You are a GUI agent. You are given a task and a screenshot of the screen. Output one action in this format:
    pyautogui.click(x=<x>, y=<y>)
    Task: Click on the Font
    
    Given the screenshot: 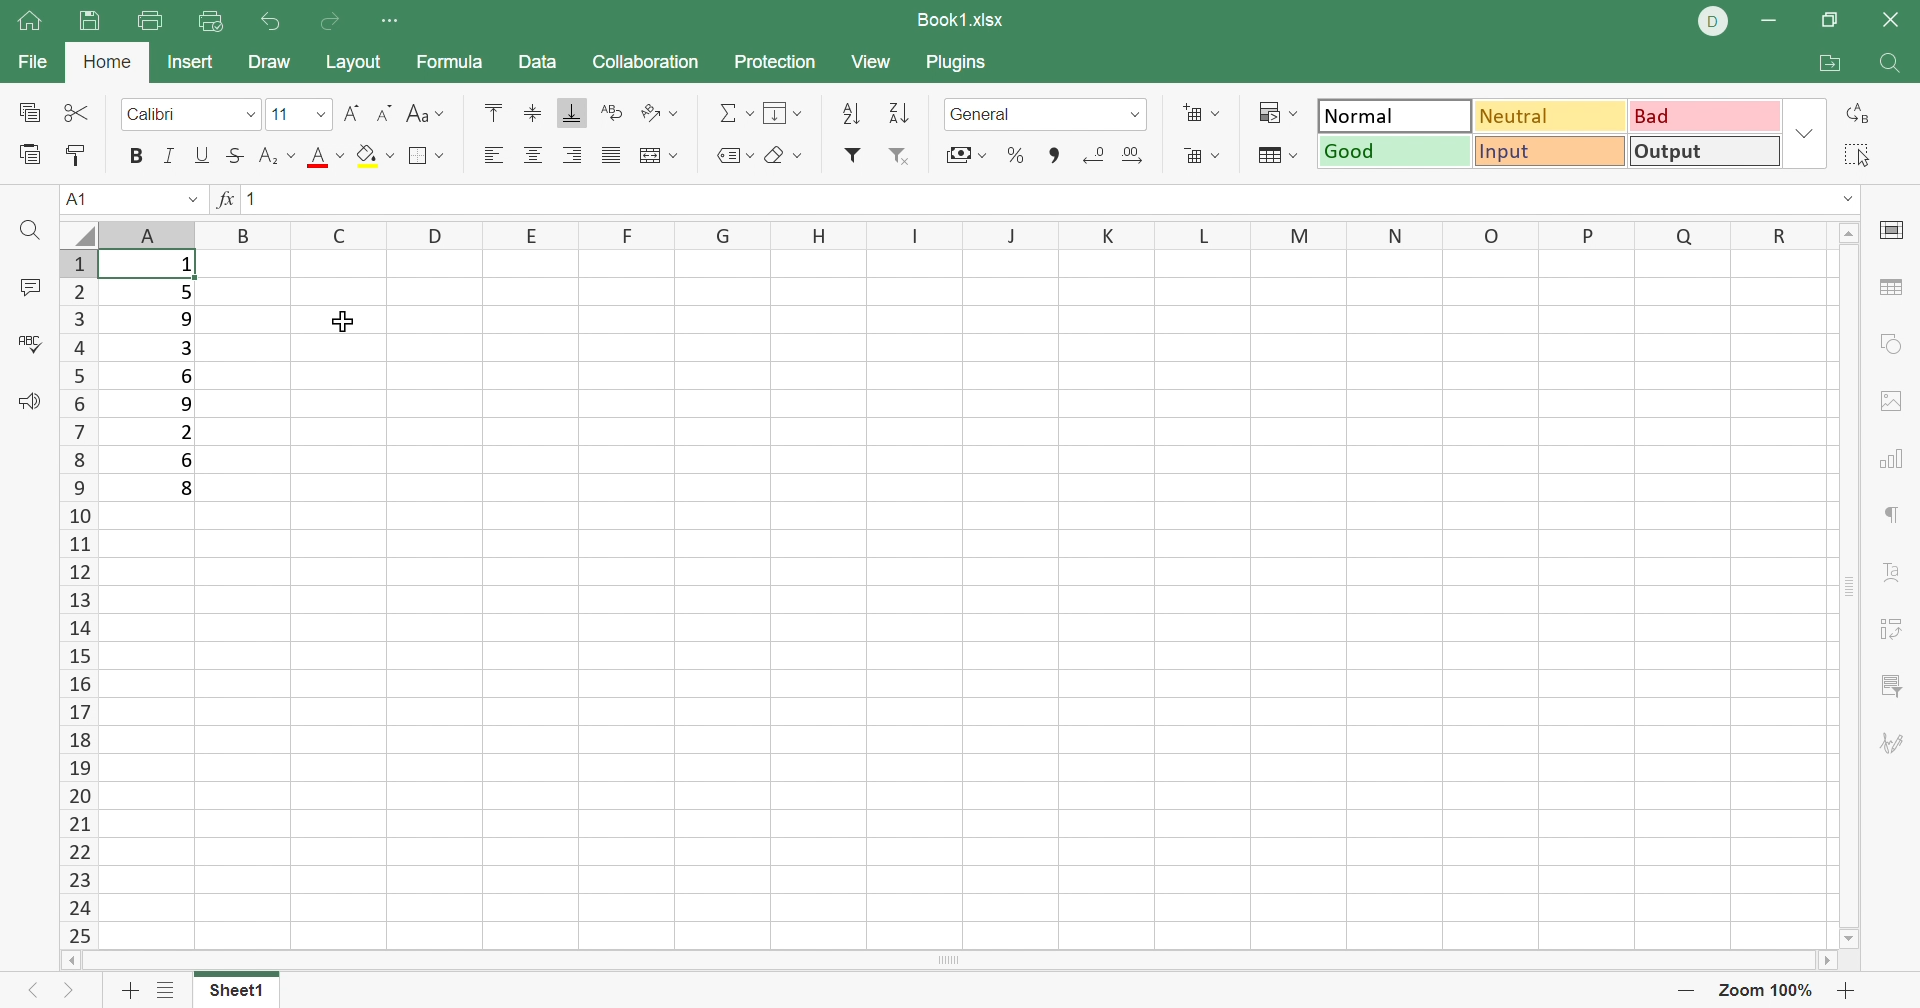 What is the action you would take?
    pyautogui.click(x=193, y=112)
    